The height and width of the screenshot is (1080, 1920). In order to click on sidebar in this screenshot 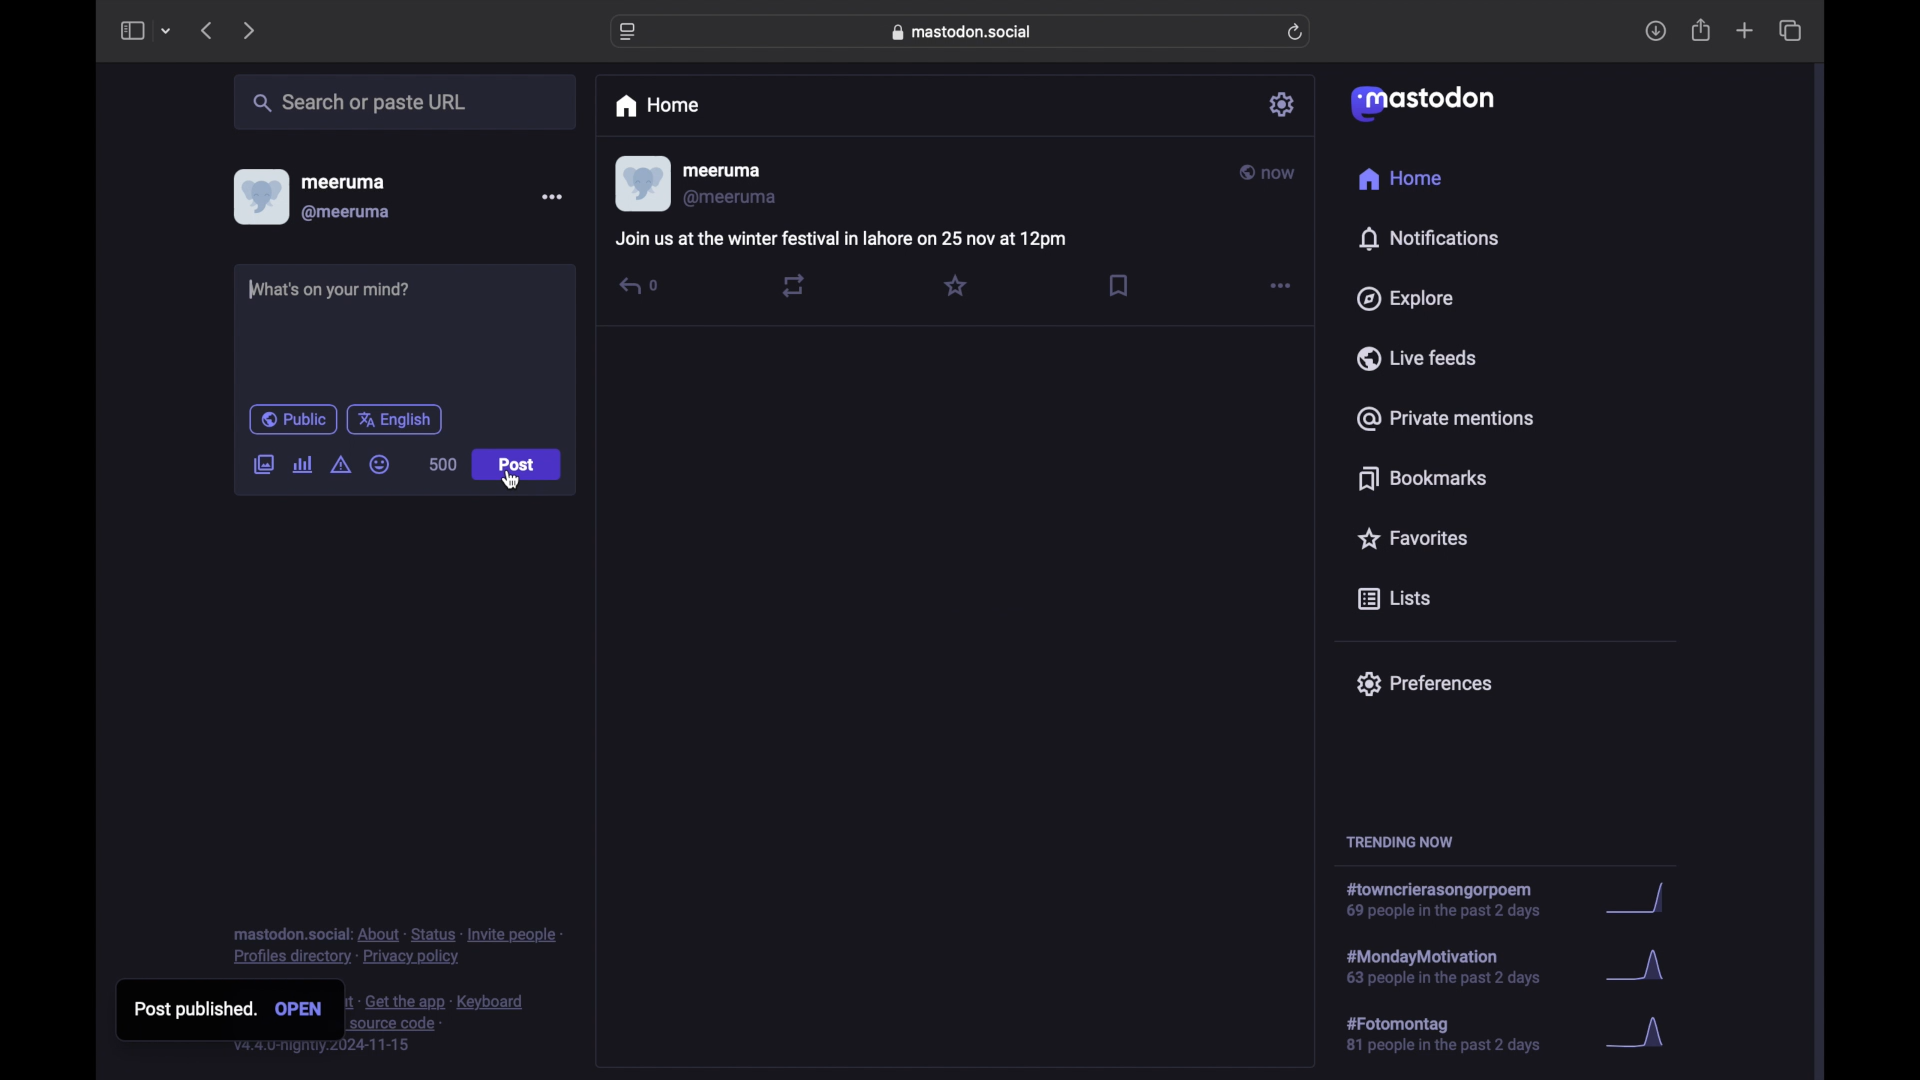, I will do `click(131, 30)`.